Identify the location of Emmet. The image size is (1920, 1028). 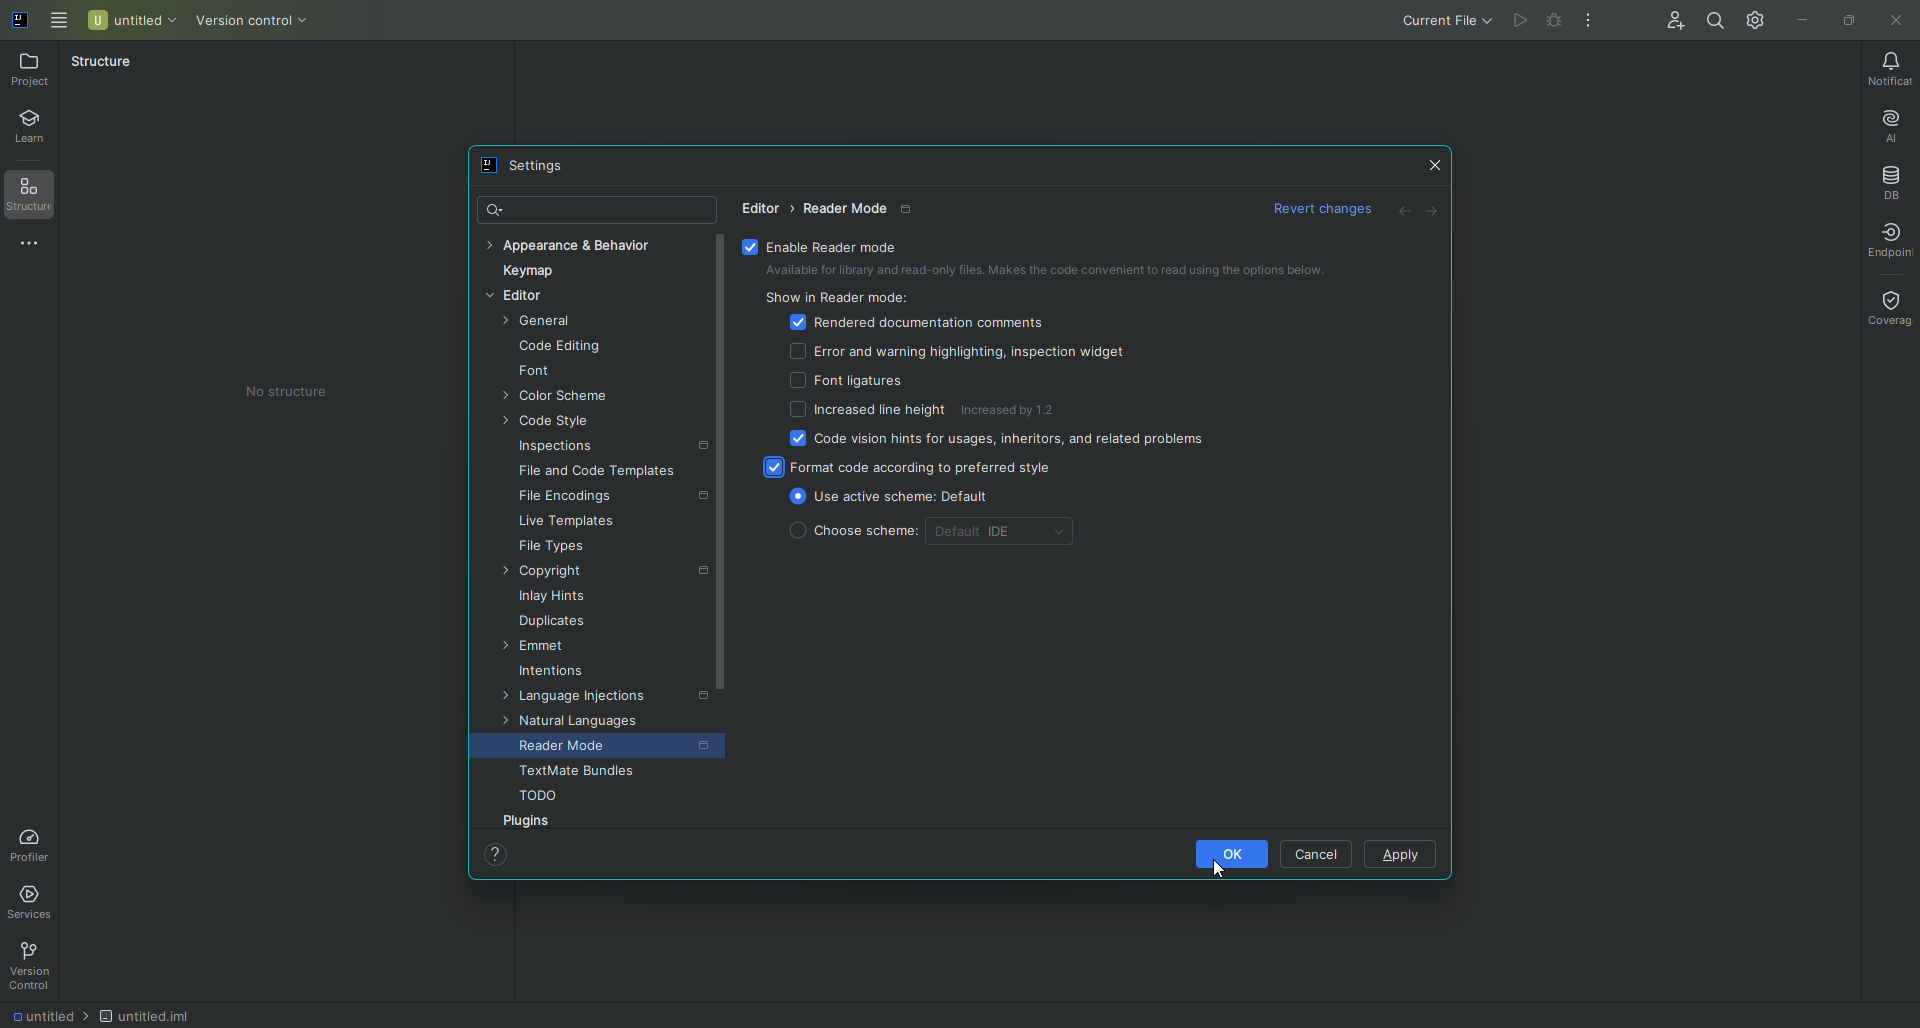
(537, 648).